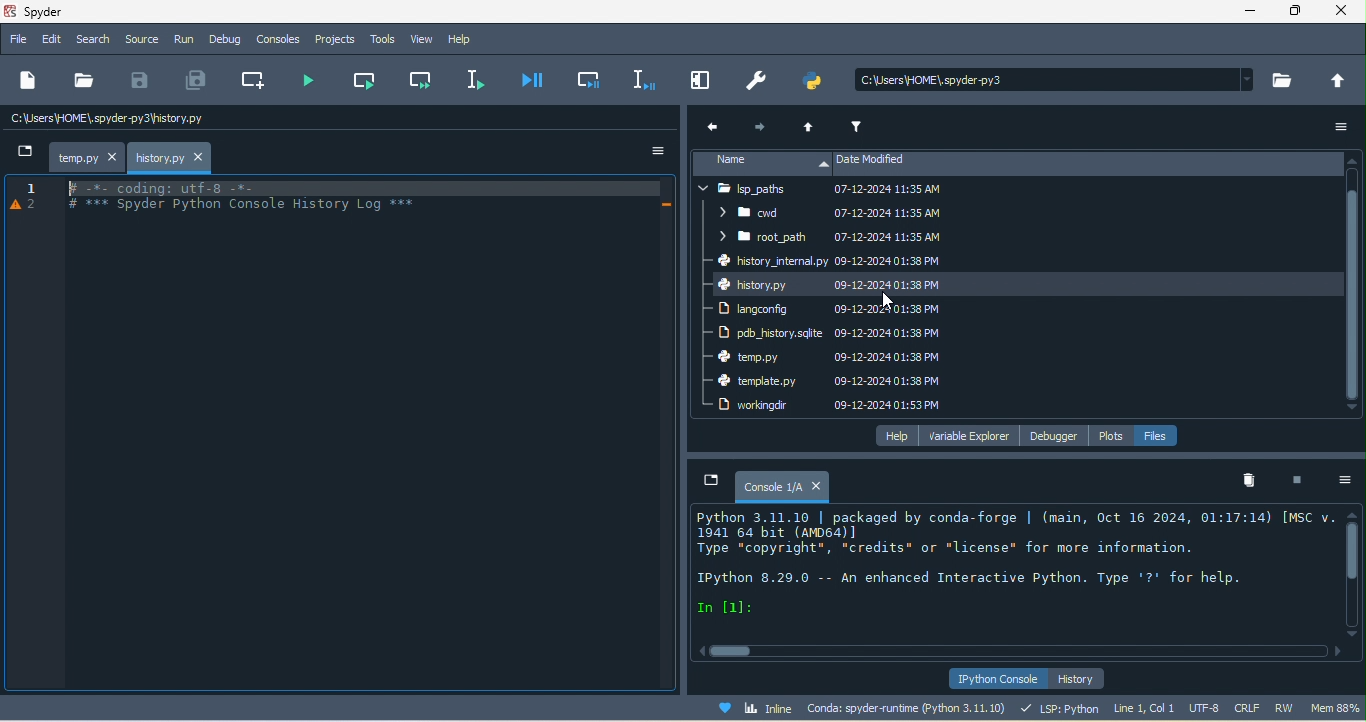 Image resolution: width=1366 pixels, height=722 pixels. I want to click on save all, so click(190, 81).